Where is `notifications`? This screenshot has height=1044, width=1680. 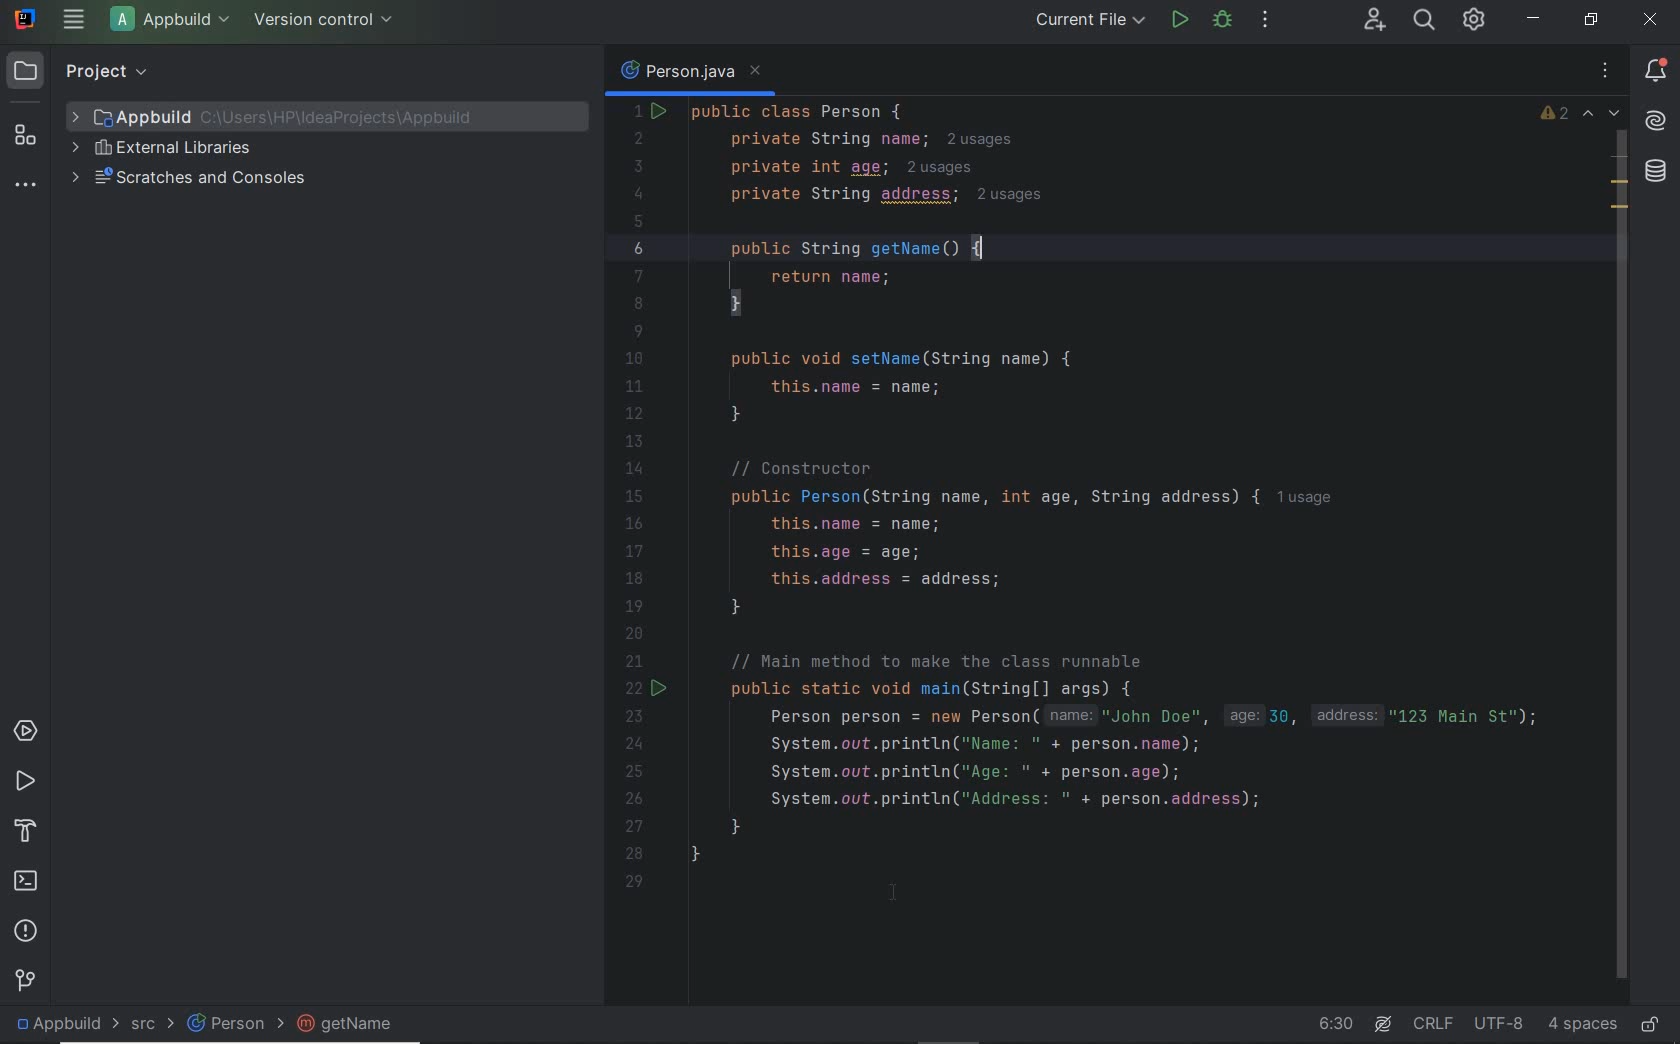
notifications is located at coordinates (1660, 71).